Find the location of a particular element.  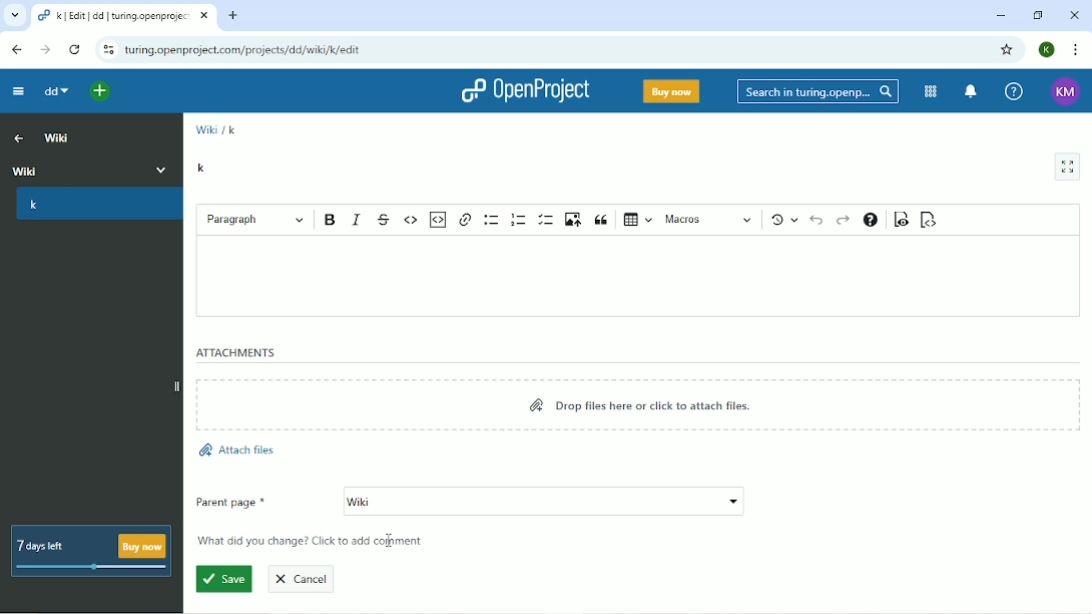

Bookmark this tab is located at coordinates (1009, 50).